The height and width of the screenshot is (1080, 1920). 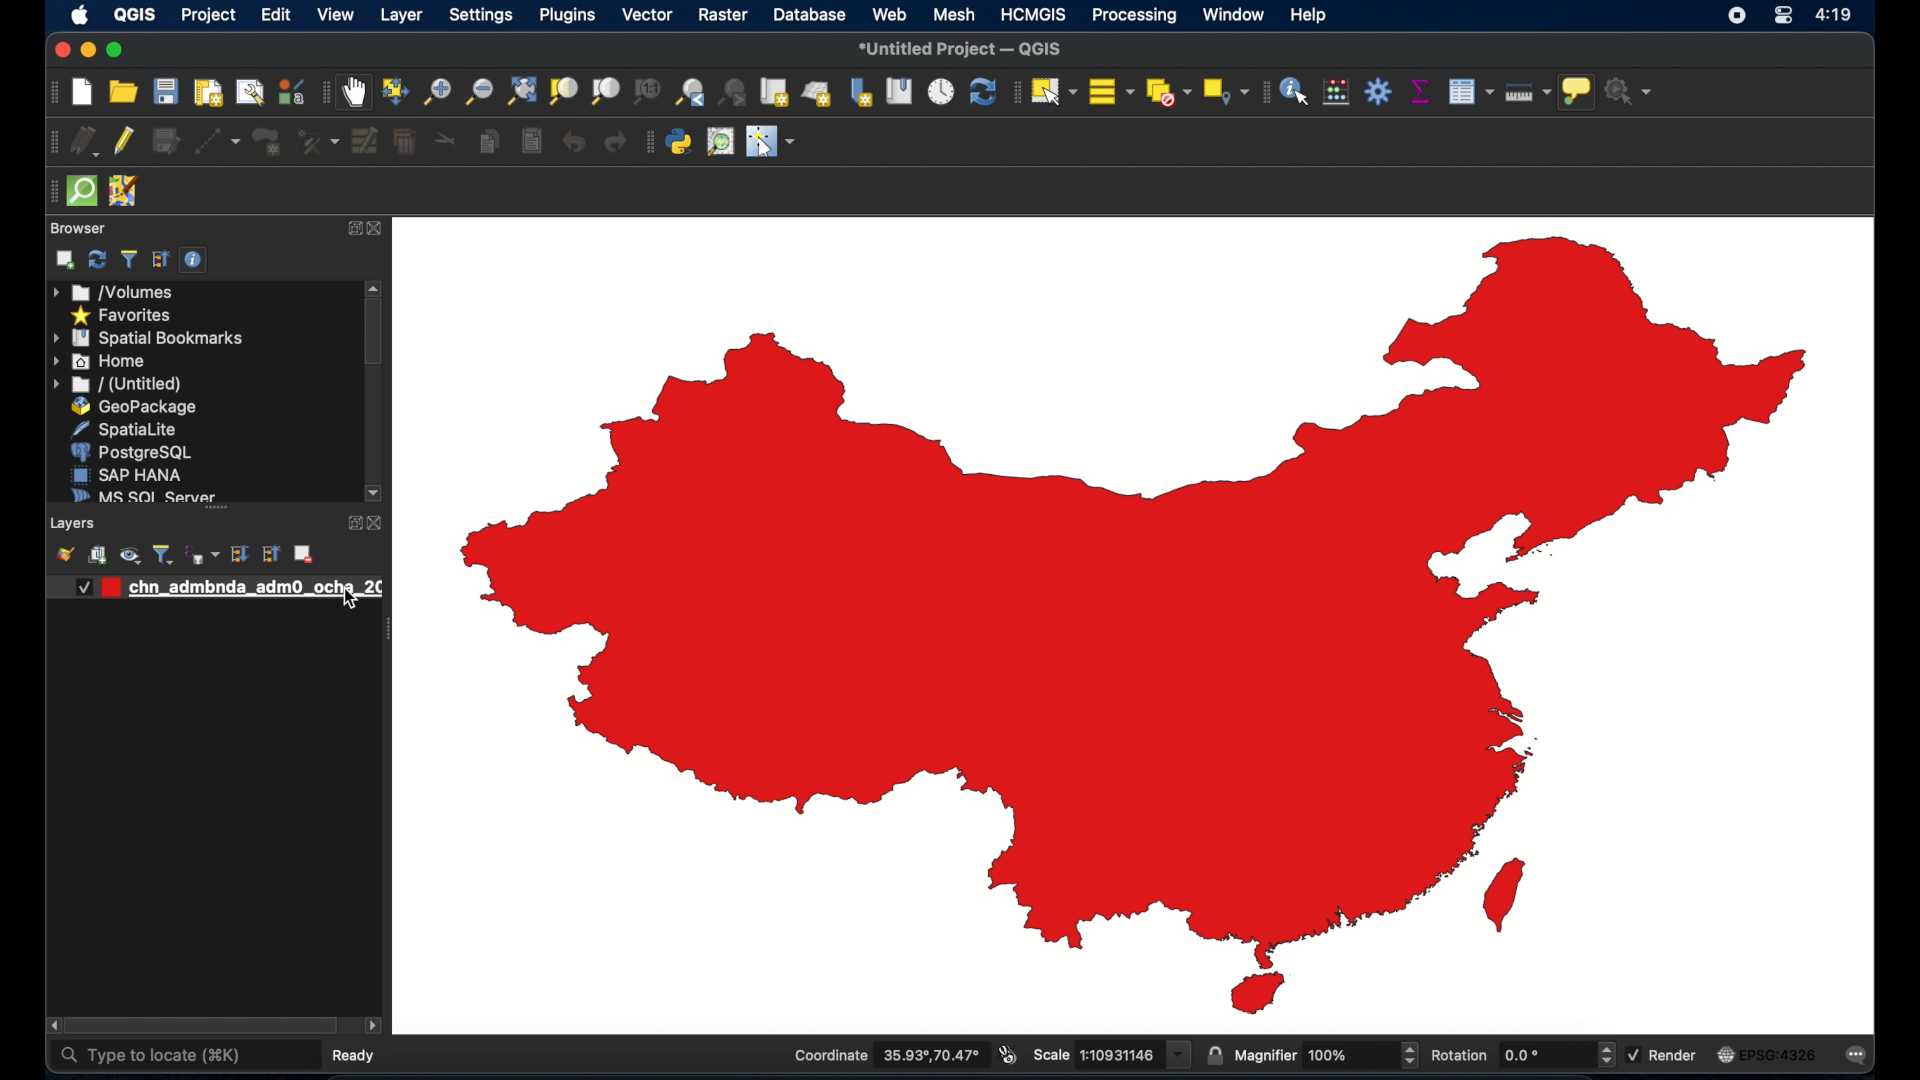 What do you see at coordinates (1334, 92) in the screenshot?
I see `open field calculator` at bounding box center [1334, 92].